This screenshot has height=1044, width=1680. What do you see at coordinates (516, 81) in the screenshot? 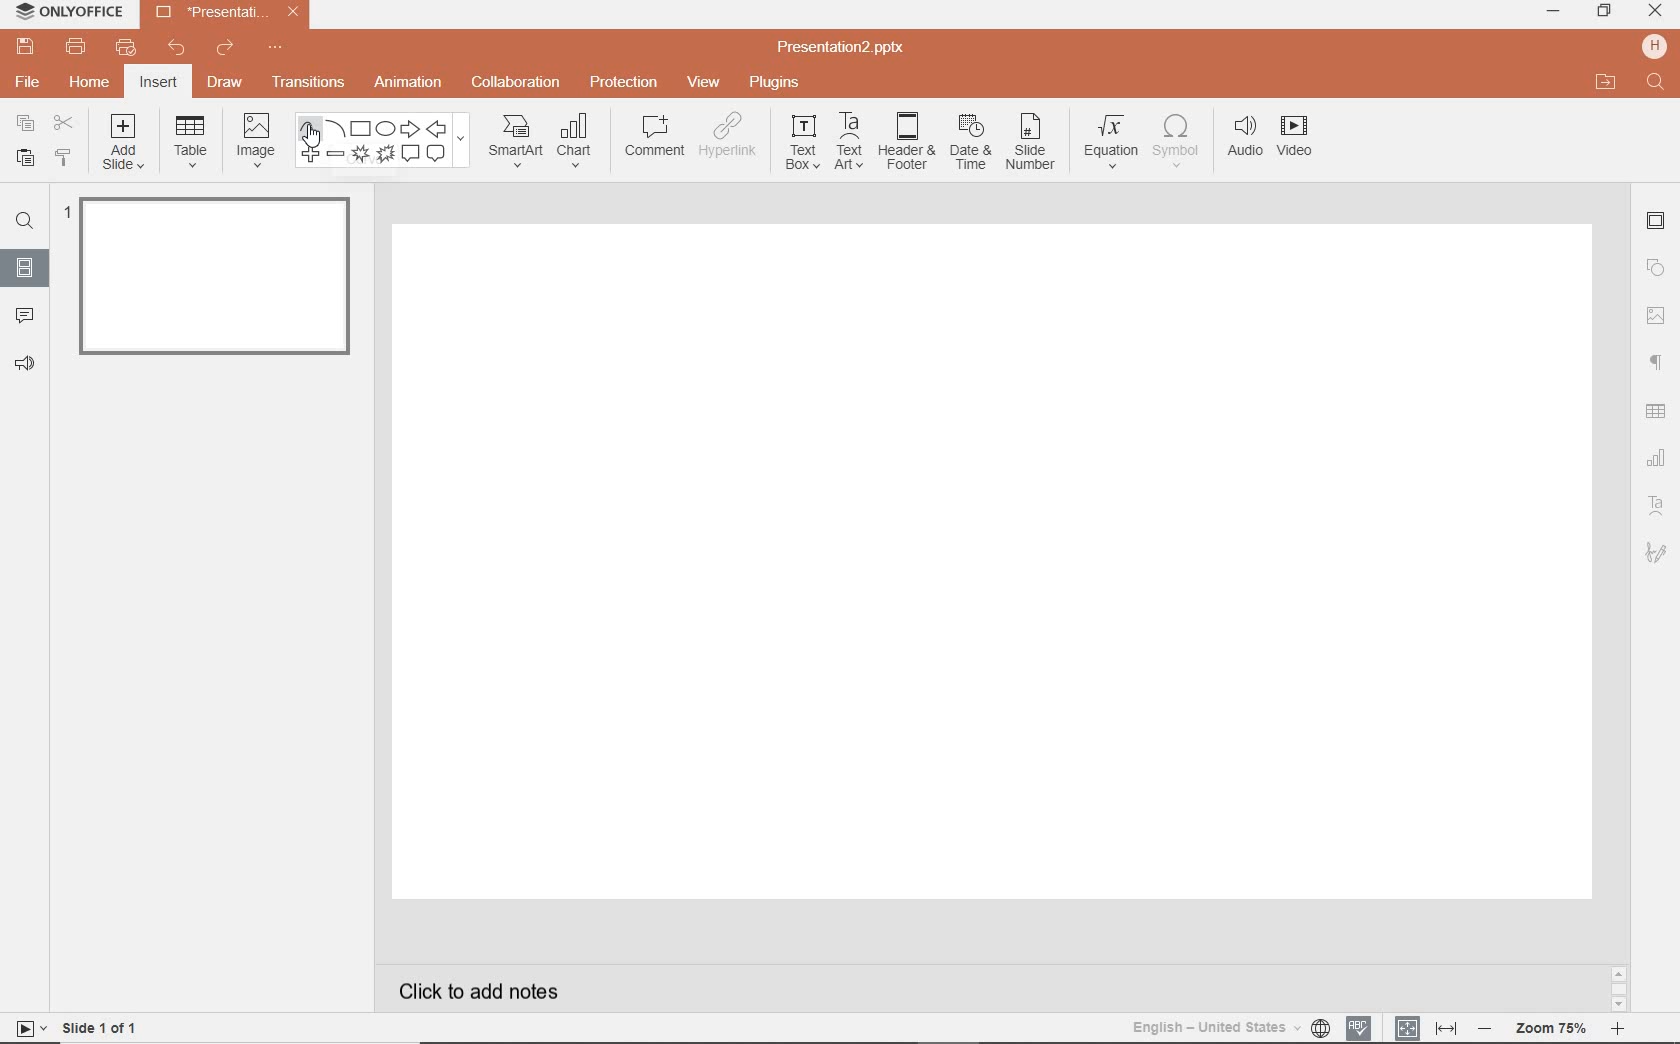
I see `COLLABORATION` at bounding box center [516, 81].